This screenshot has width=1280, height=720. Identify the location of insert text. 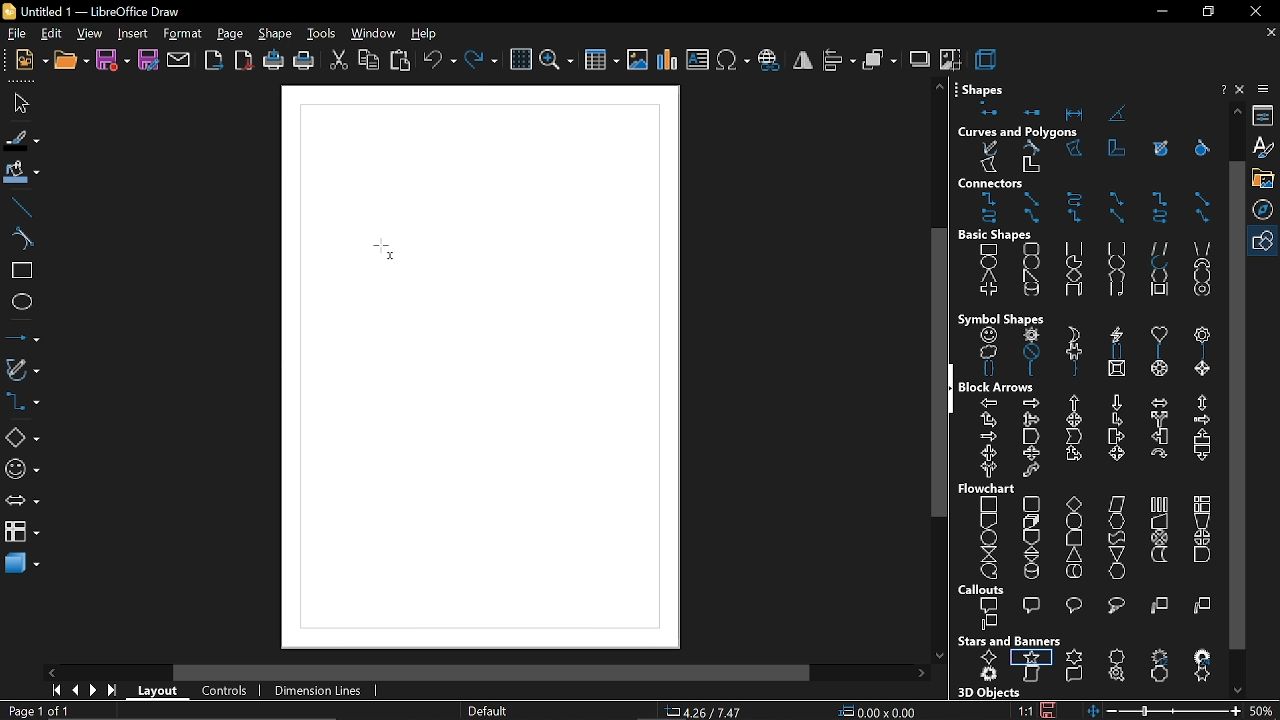
(699, 60).